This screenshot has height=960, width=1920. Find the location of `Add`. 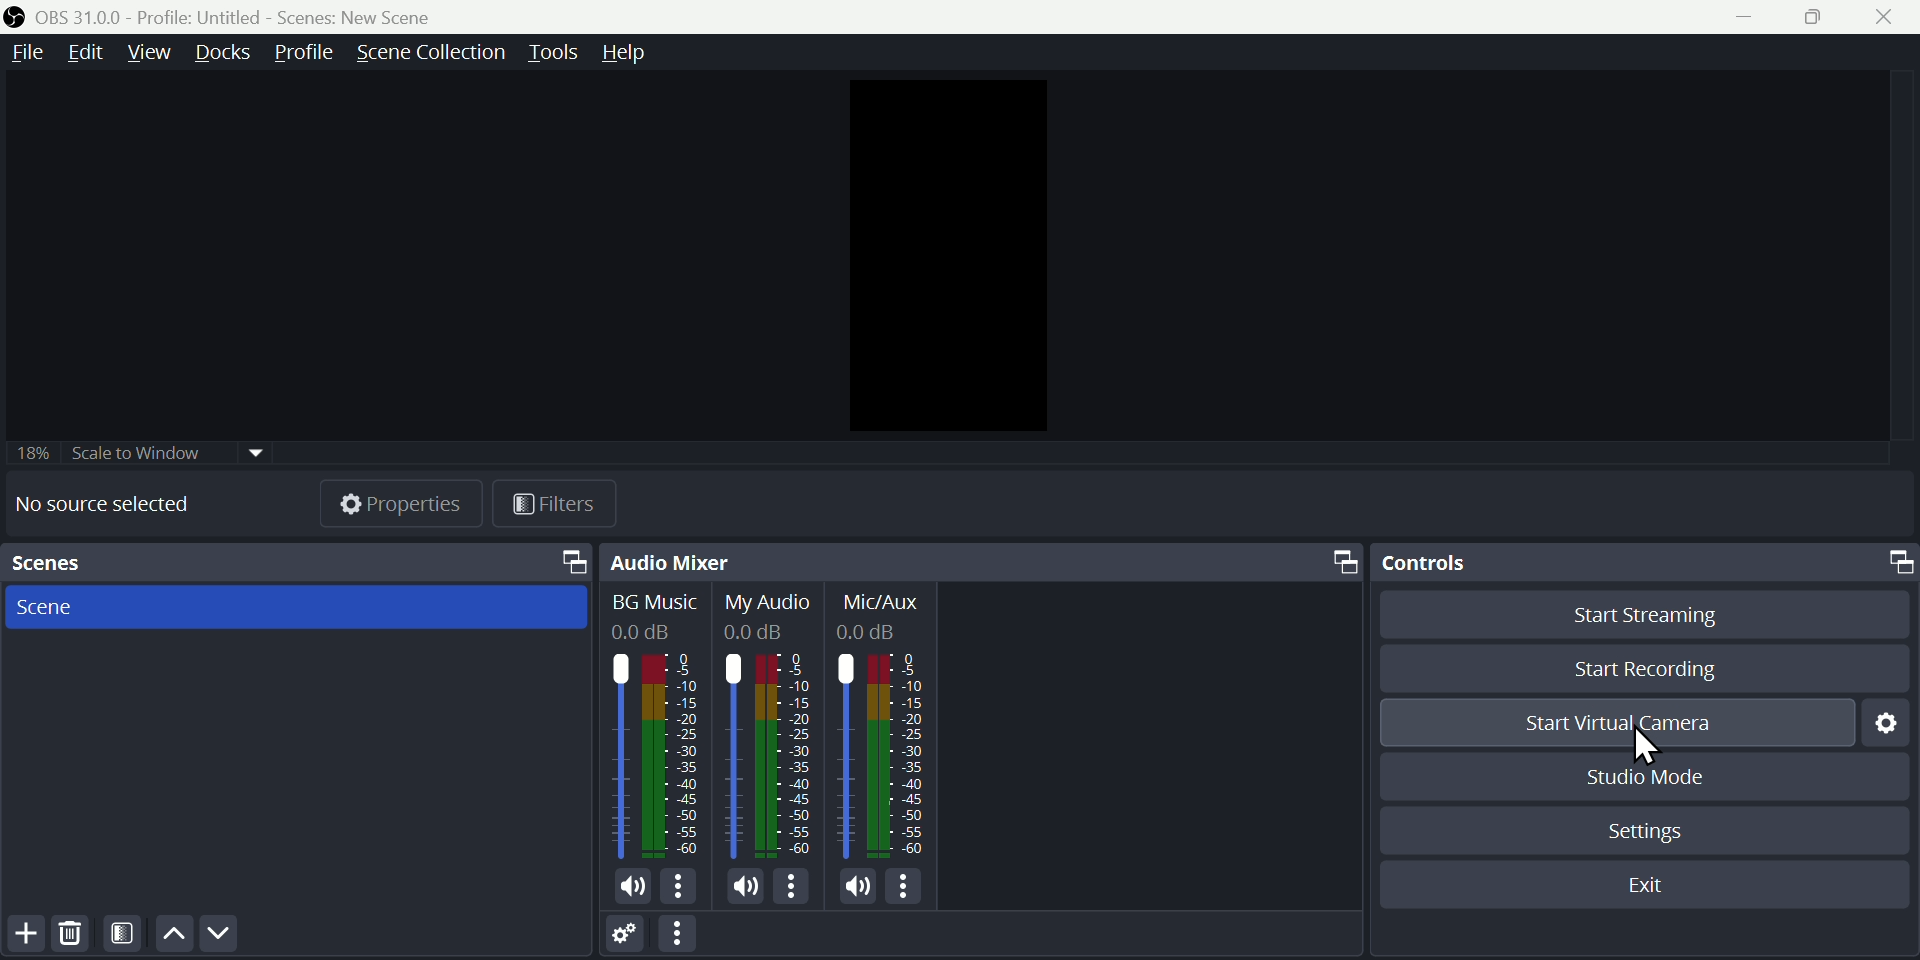

Add is located at coordinates (22, 935).